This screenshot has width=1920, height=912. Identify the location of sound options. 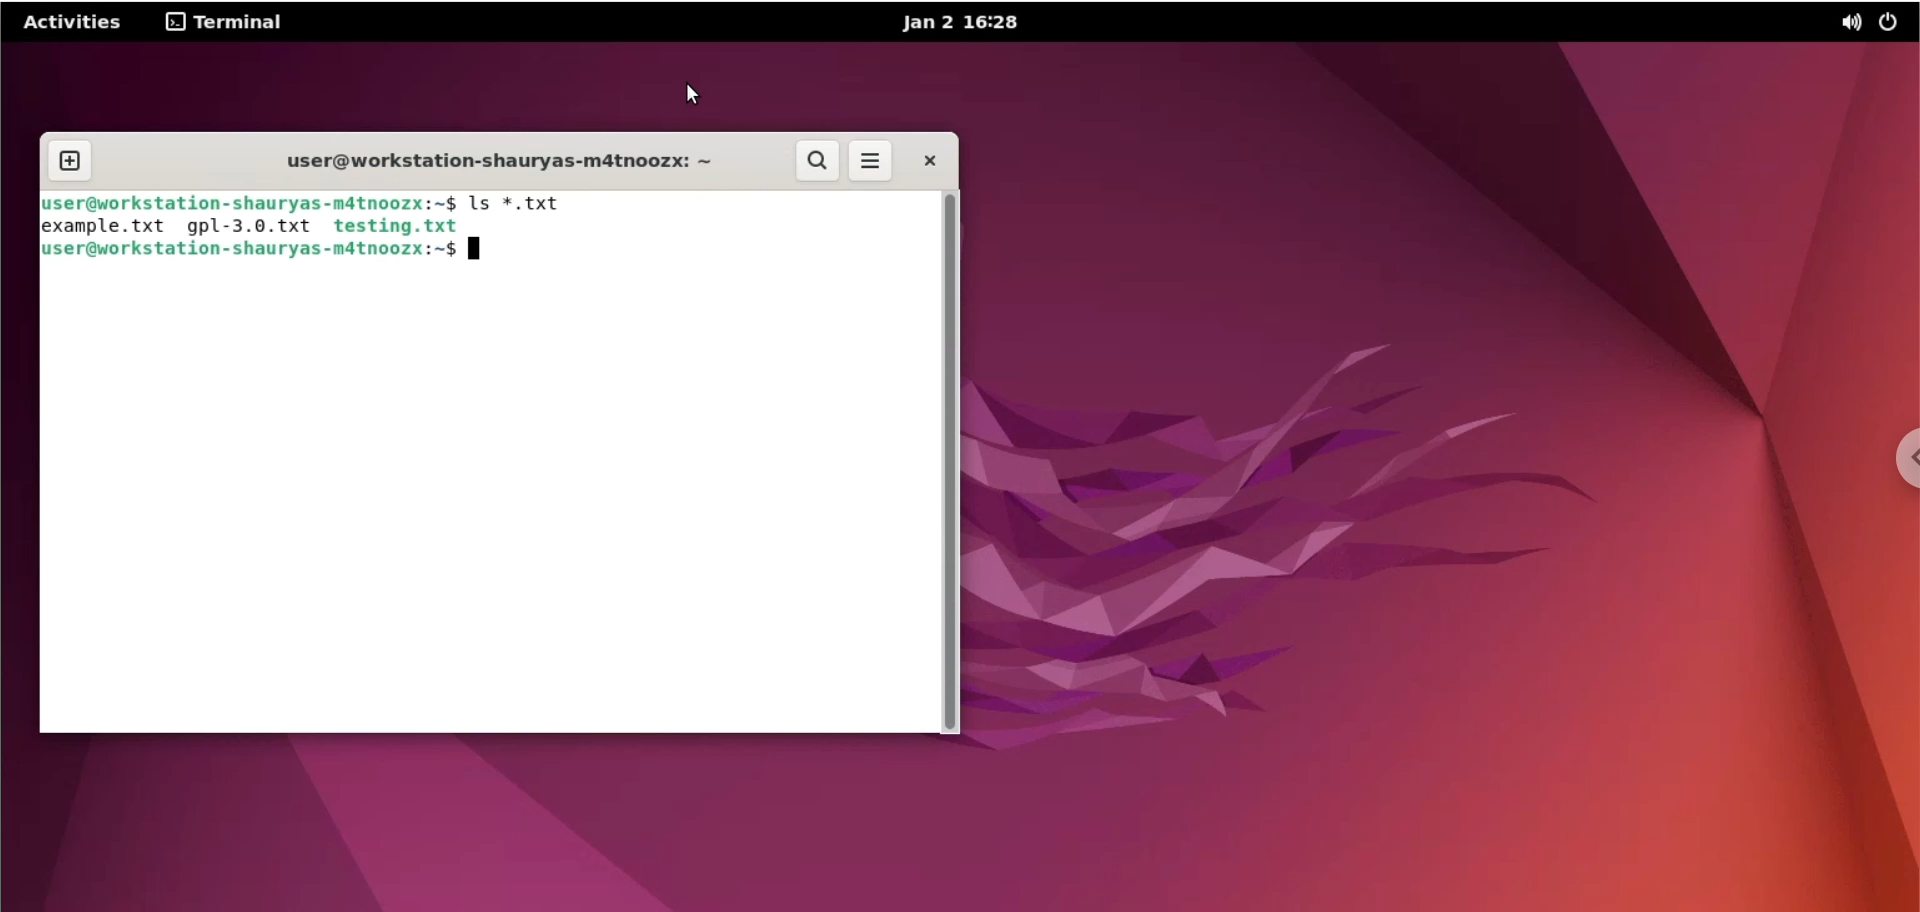
(1845, 23).